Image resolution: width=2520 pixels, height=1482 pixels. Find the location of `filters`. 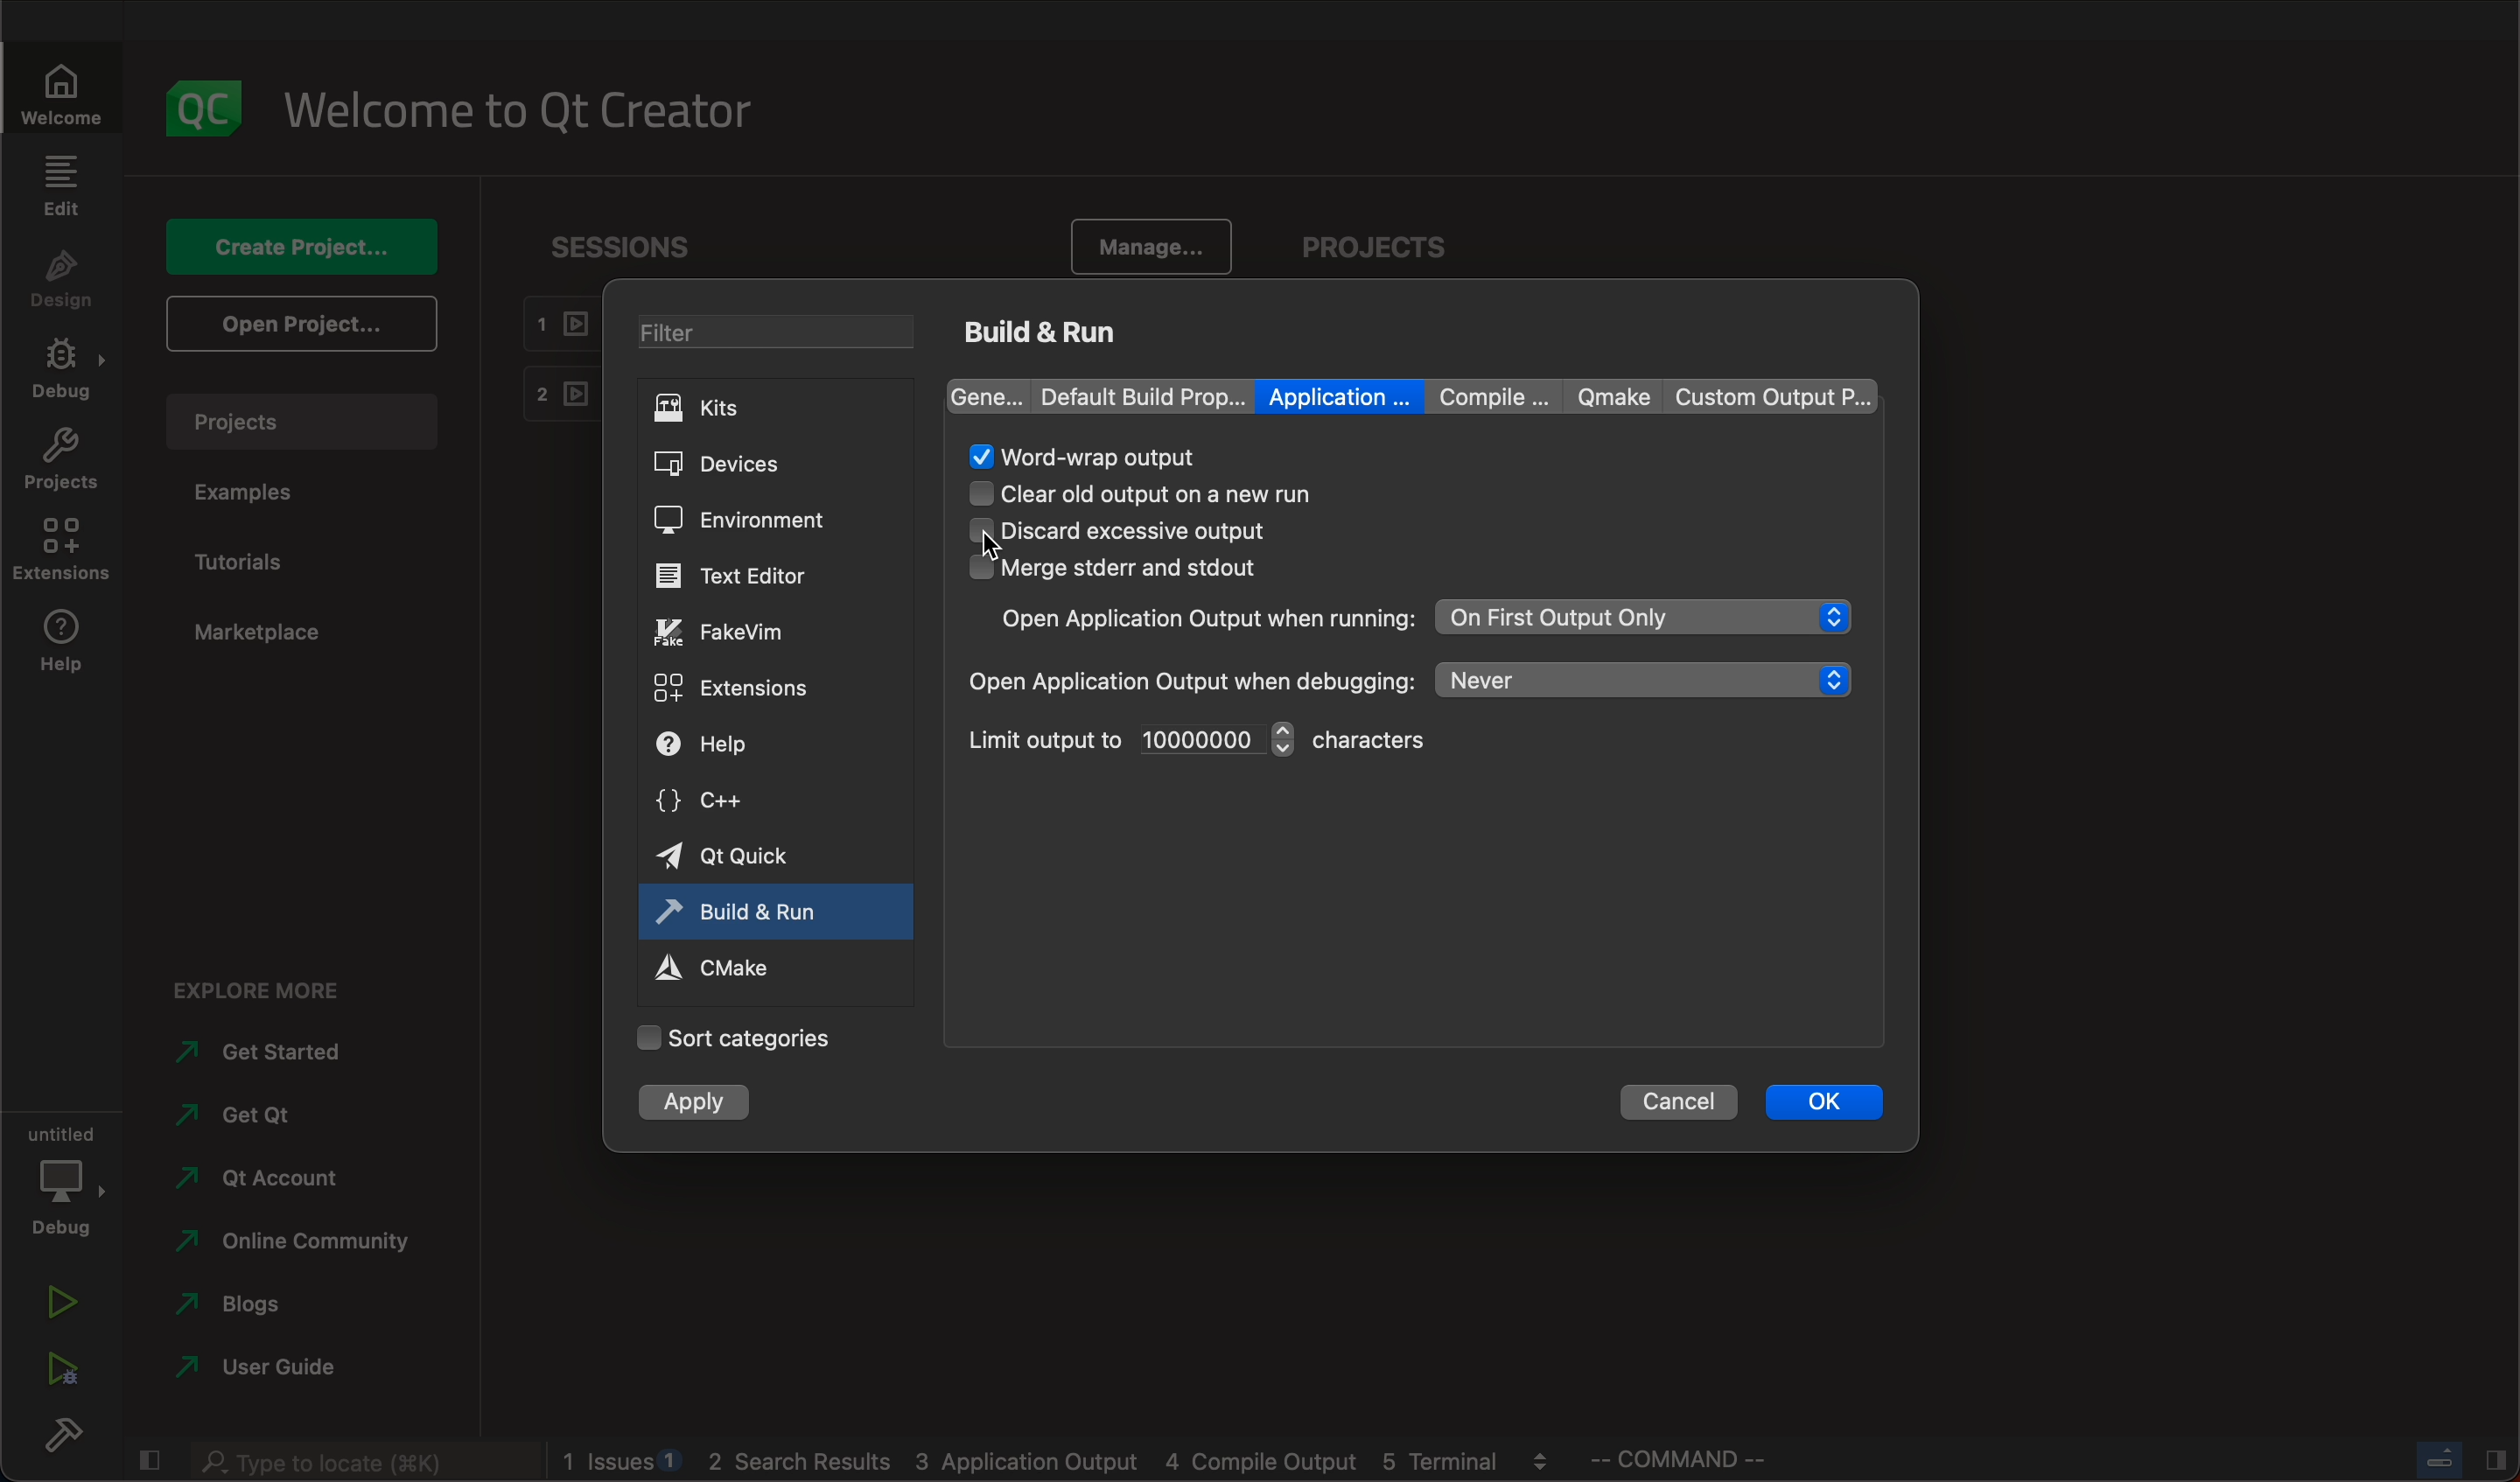

filters is located at coordinates (777, 333).